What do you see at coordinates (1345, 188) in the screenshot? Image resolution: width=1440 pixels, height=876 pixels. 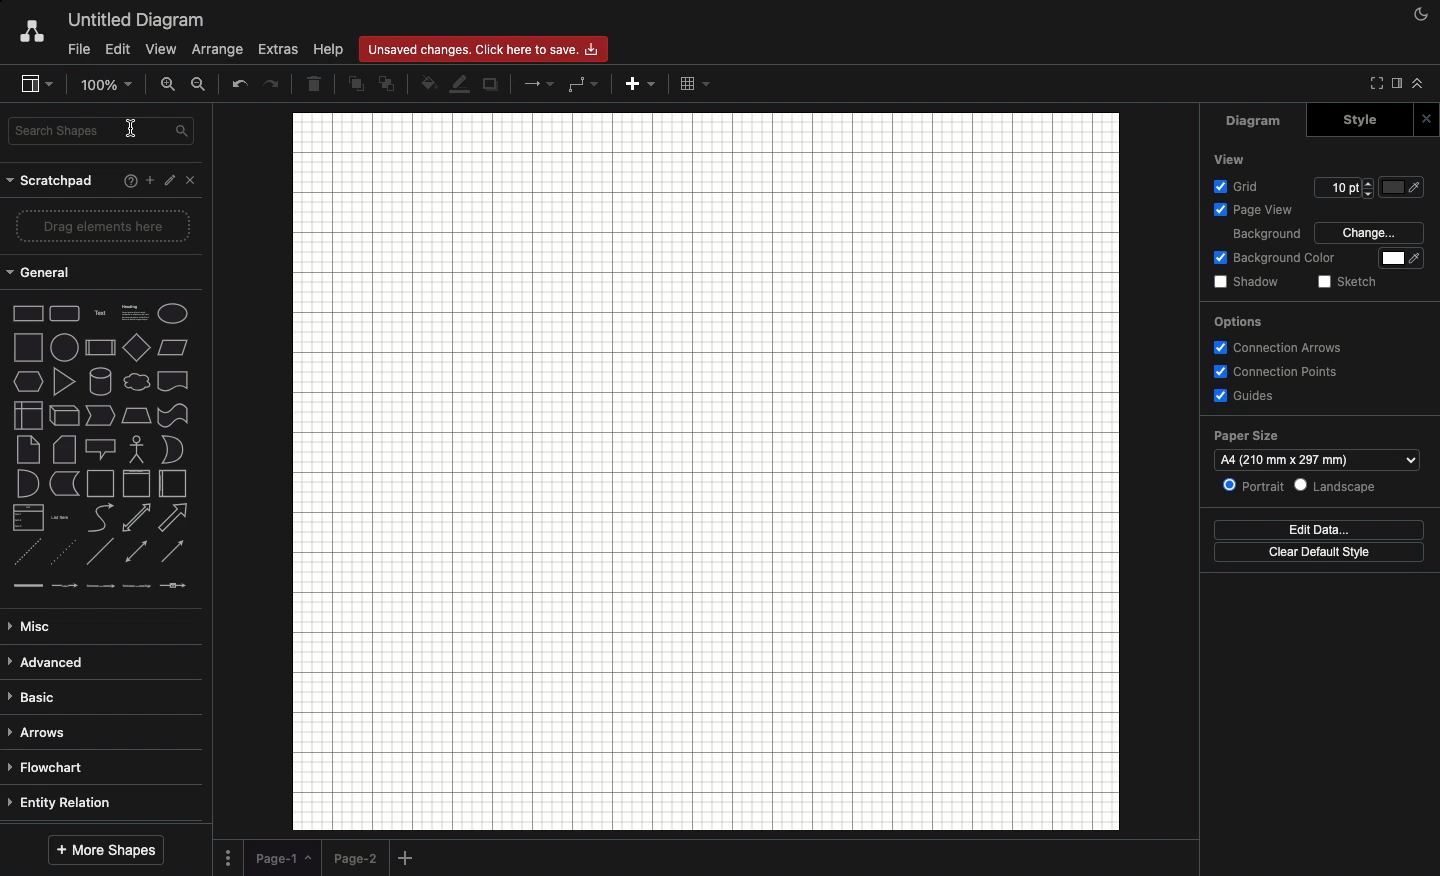 I see `Size` at bounding box center [1345, 188].